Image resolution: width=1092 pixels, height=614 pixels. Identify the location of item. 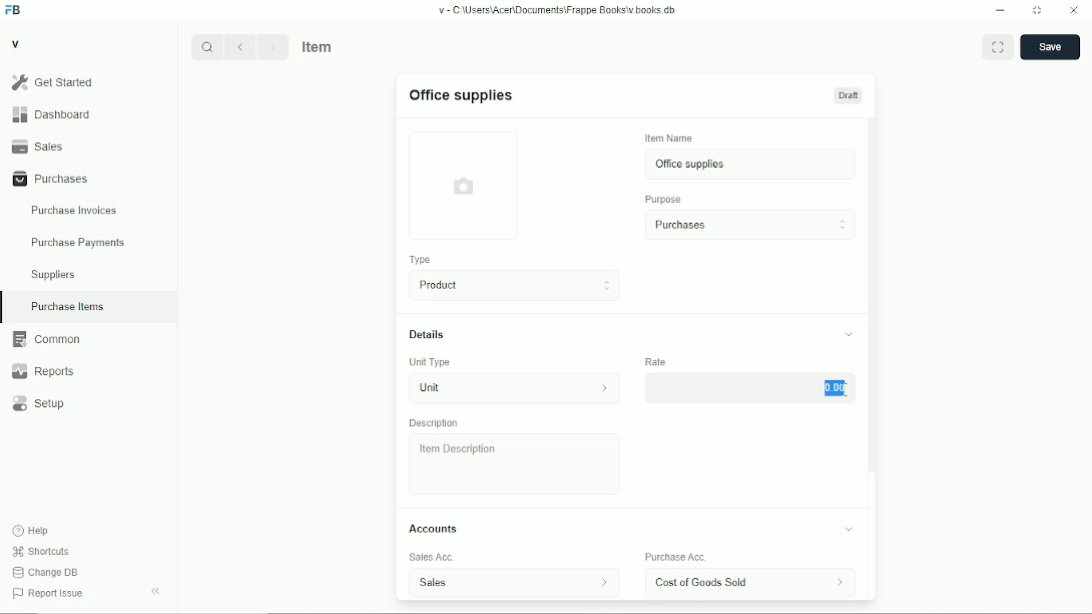
(319, 46).